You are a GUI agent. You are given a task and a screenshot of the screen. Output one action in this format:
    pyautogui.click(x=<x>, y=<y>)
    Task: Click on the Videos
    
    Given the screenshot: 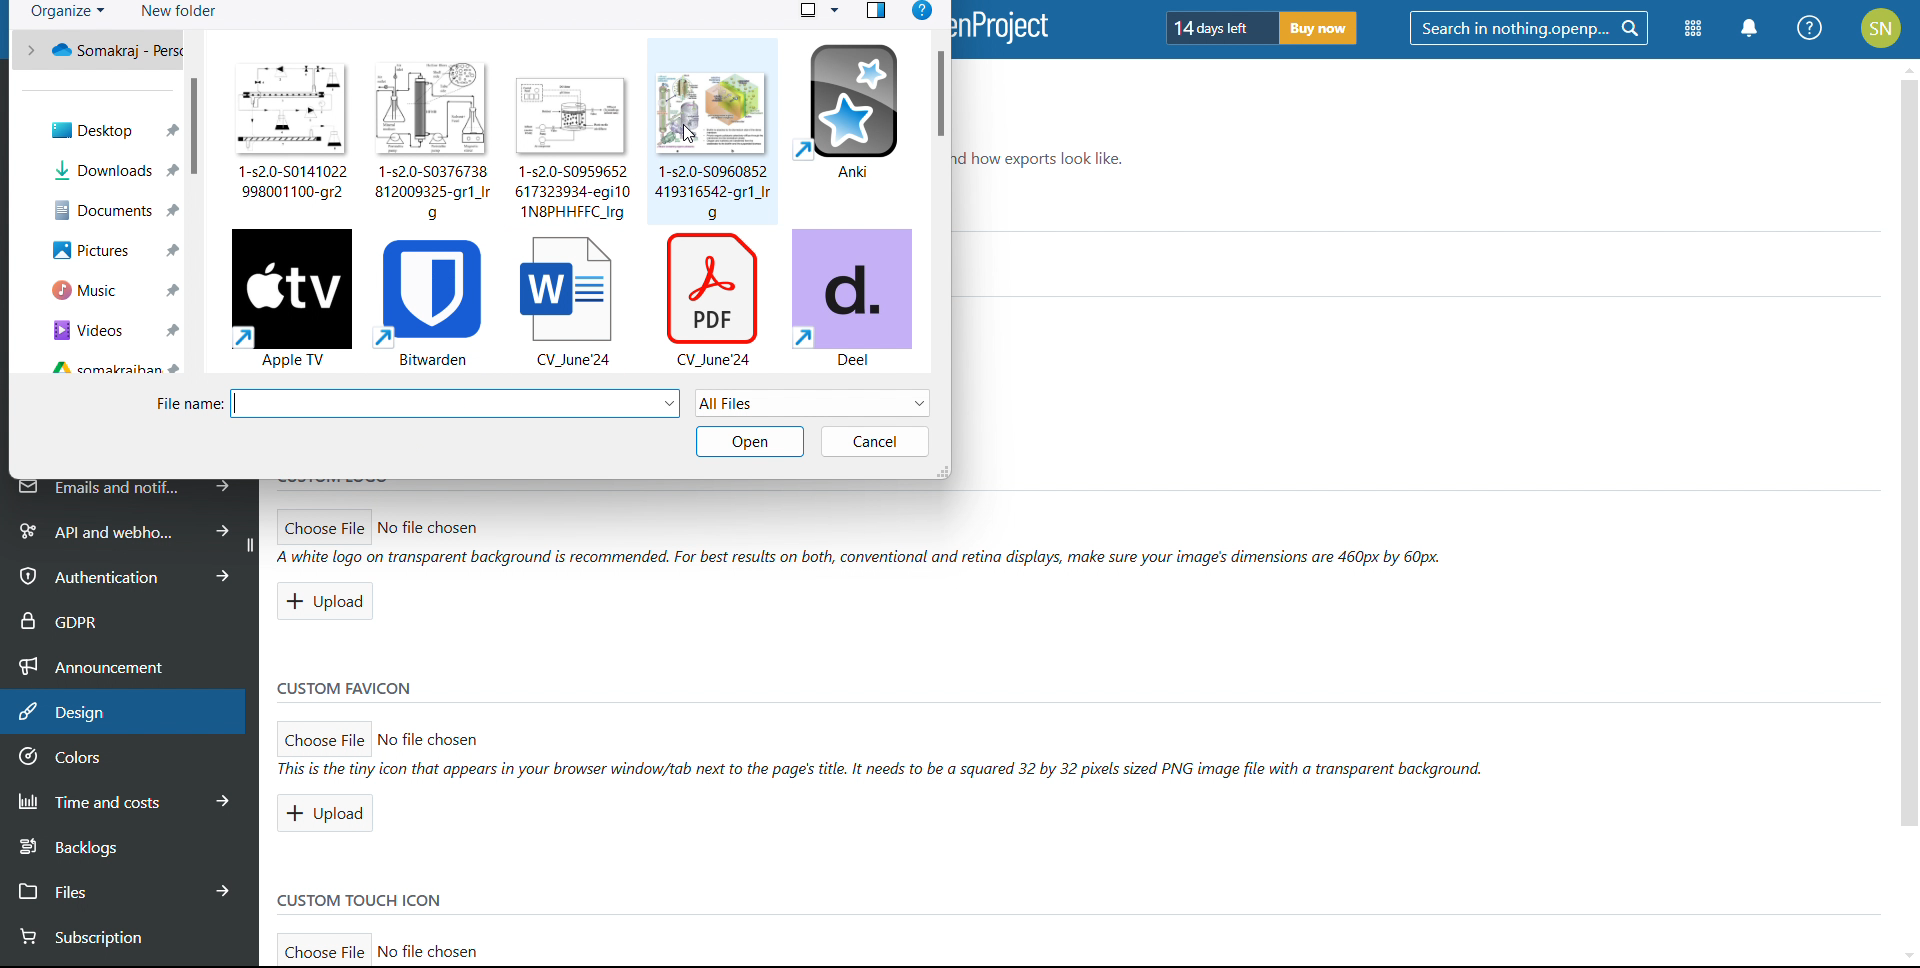 What is the action you would take?
    pyautogui.click(x=103, y=332)
    